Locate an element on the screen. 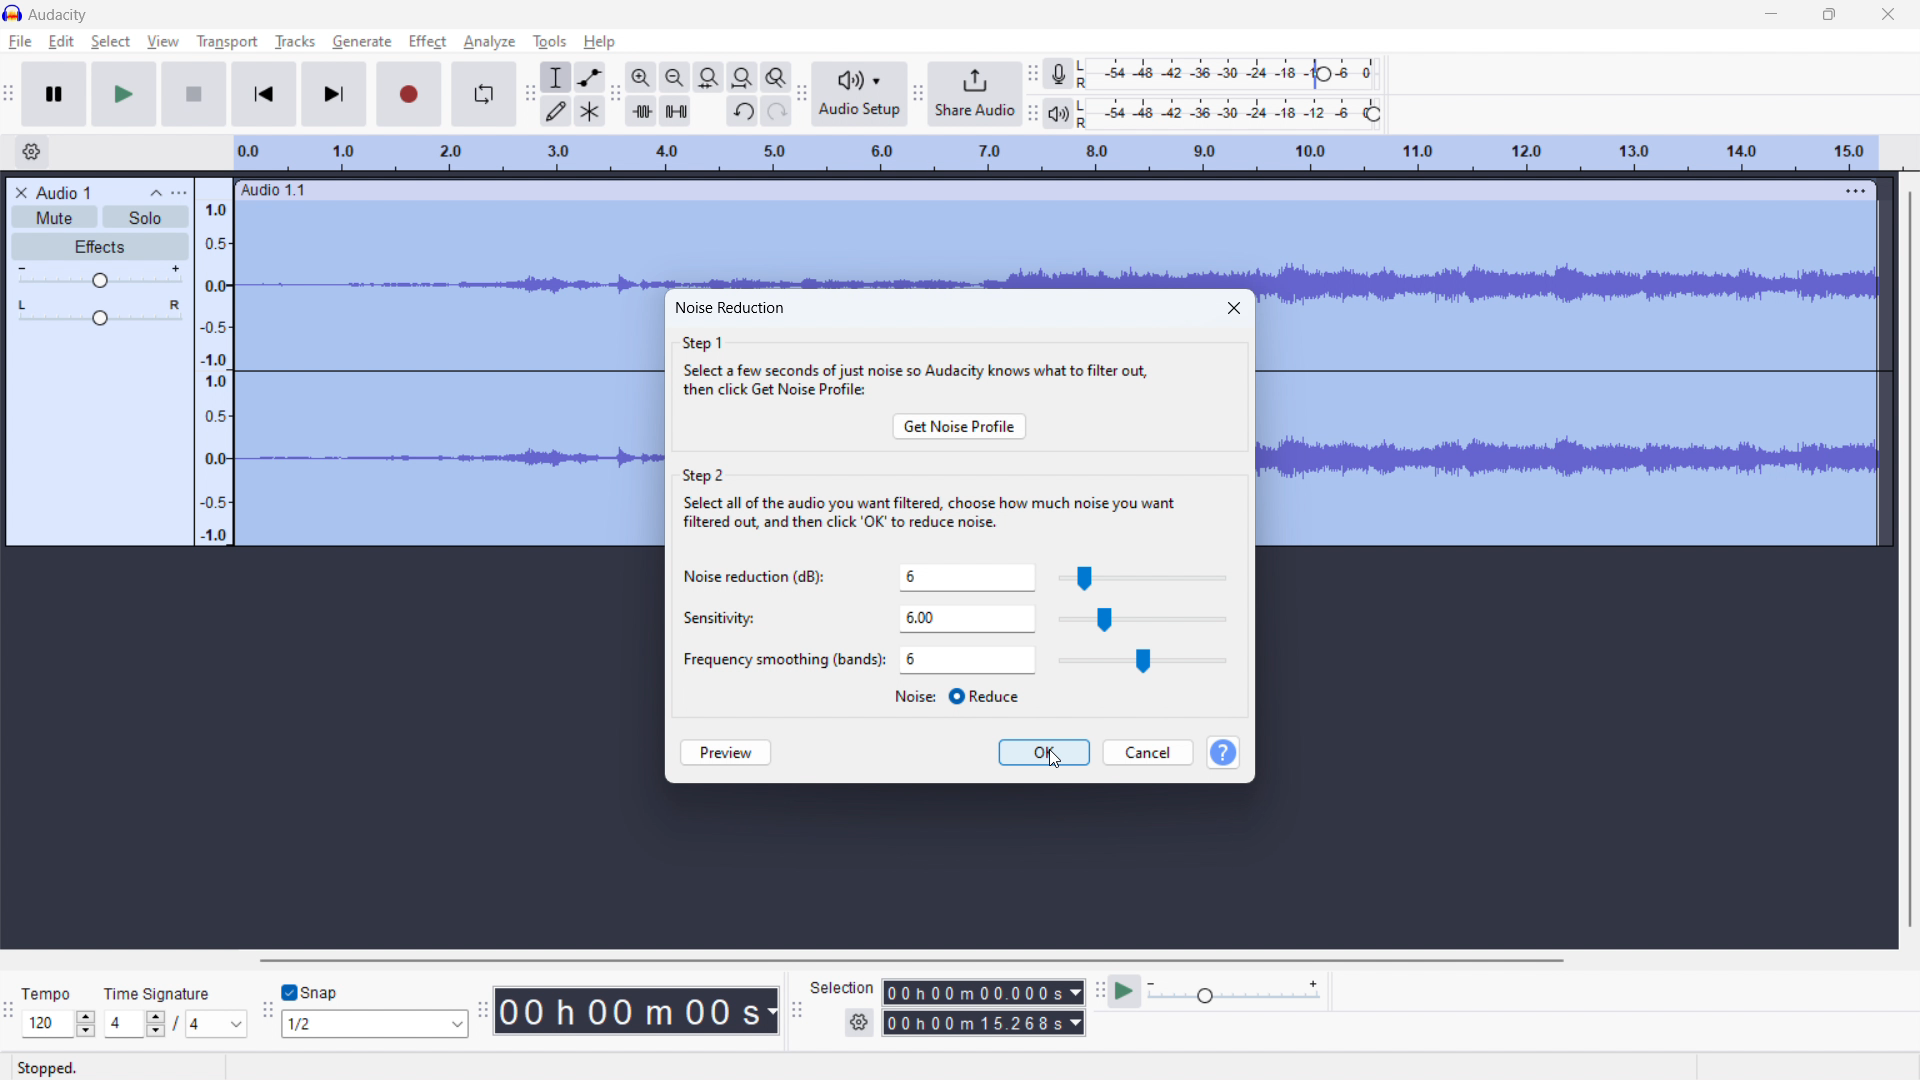 This screenshot has height=1080, width=1920. multi tool is located at coordinates (591, 111).